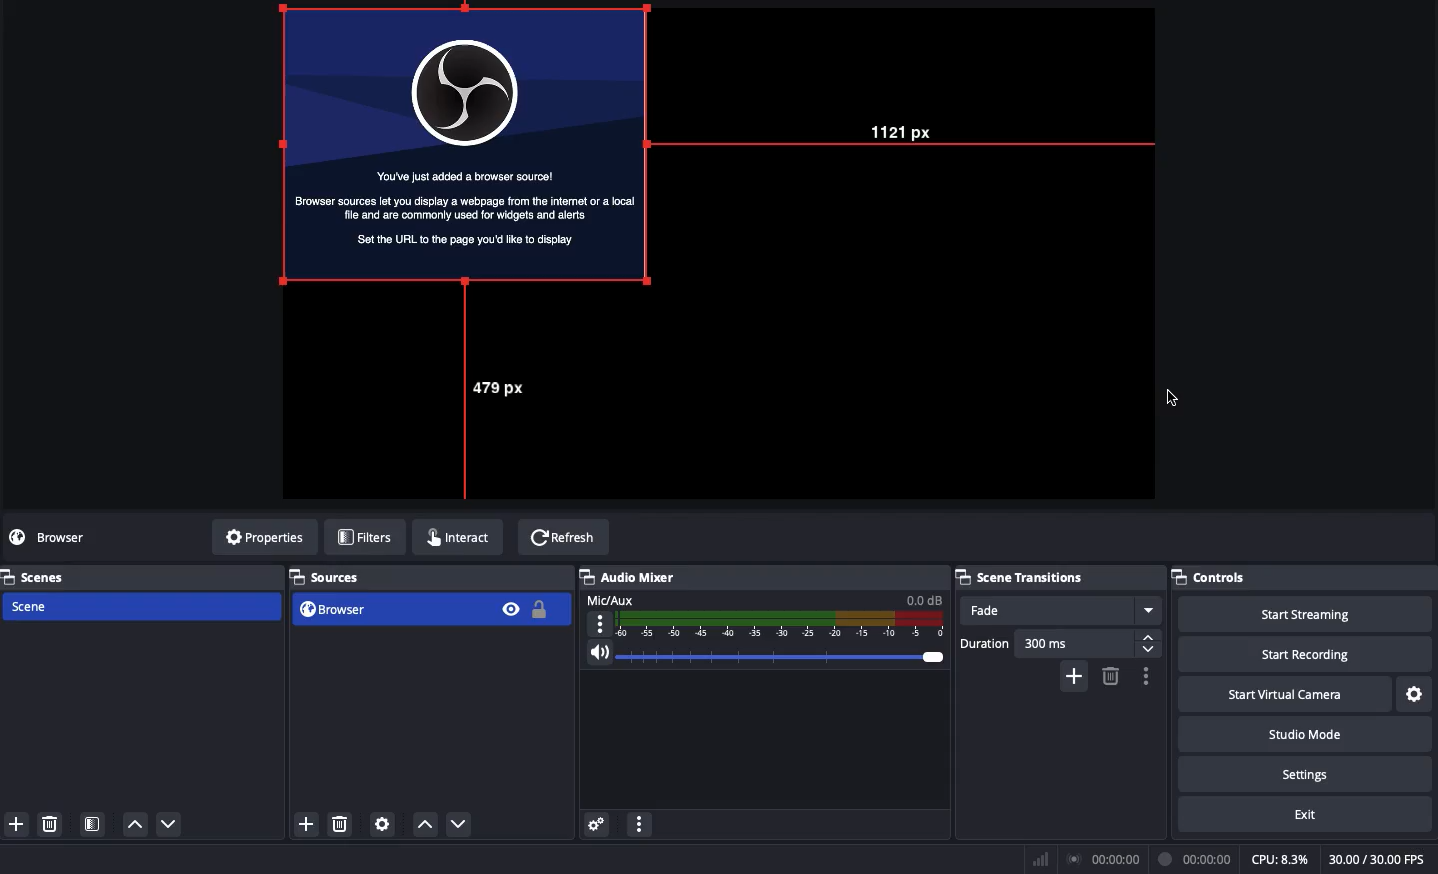 The width and height of the screenshot is (1438, 874). I want to click on add, so click(16, 822).